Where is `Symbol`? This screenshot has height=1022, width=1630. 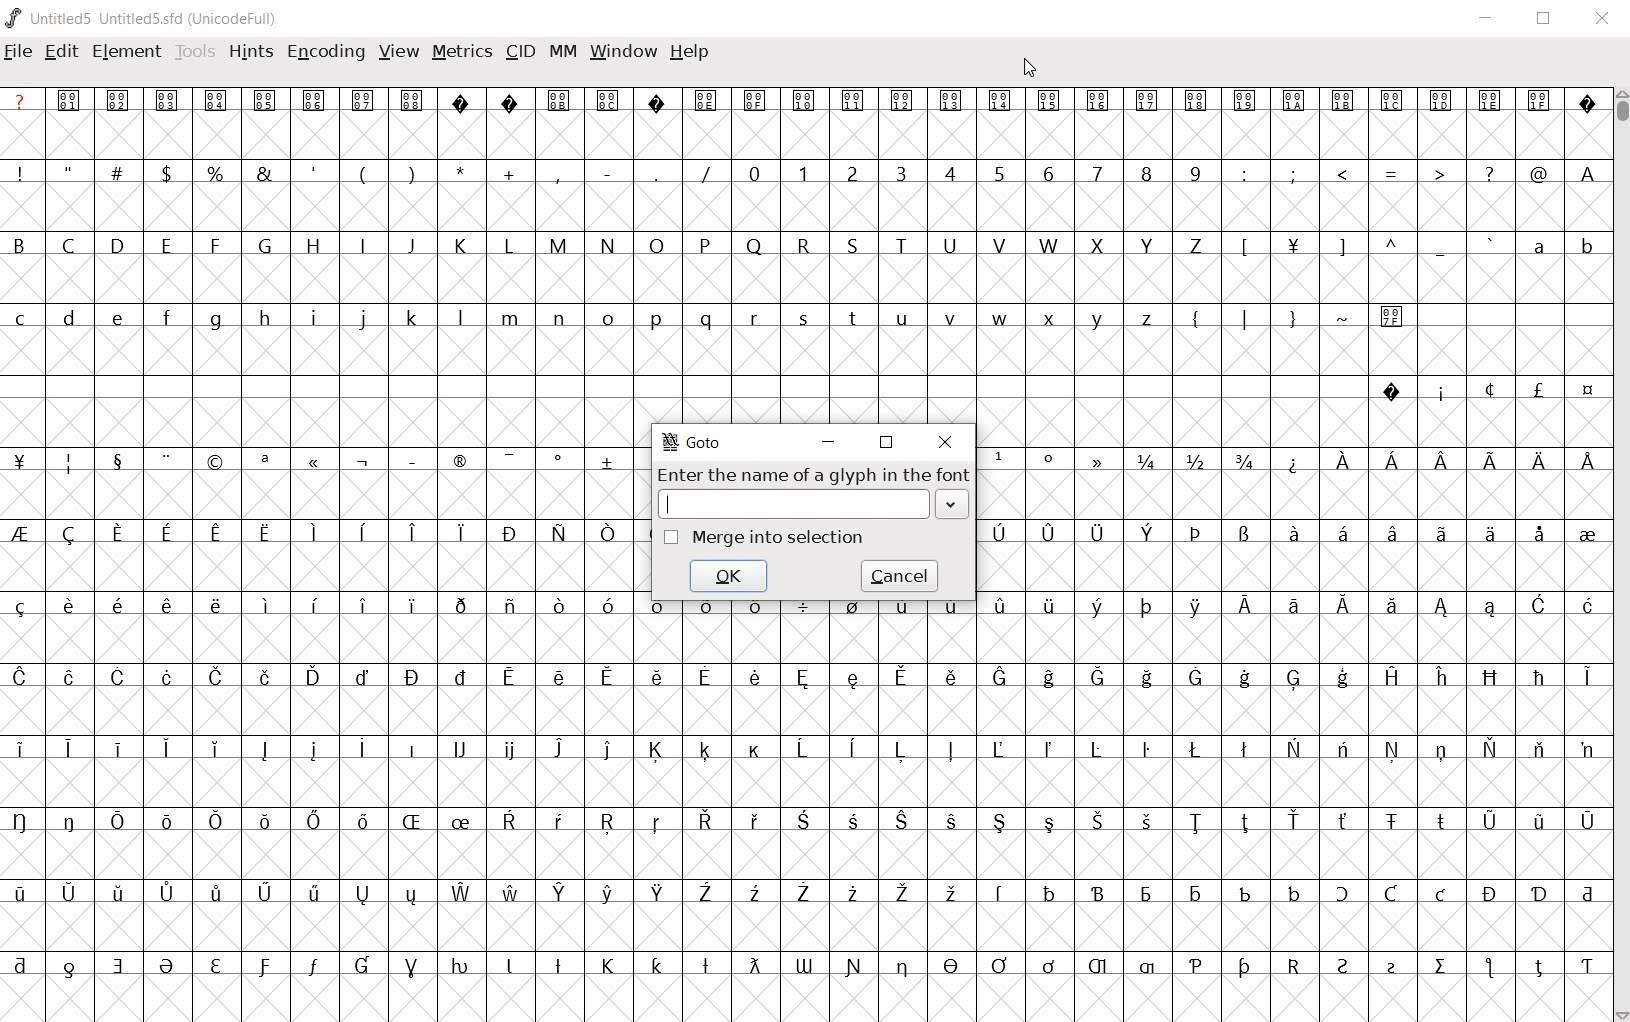
Symbol is located at coordinates (1539, 750).